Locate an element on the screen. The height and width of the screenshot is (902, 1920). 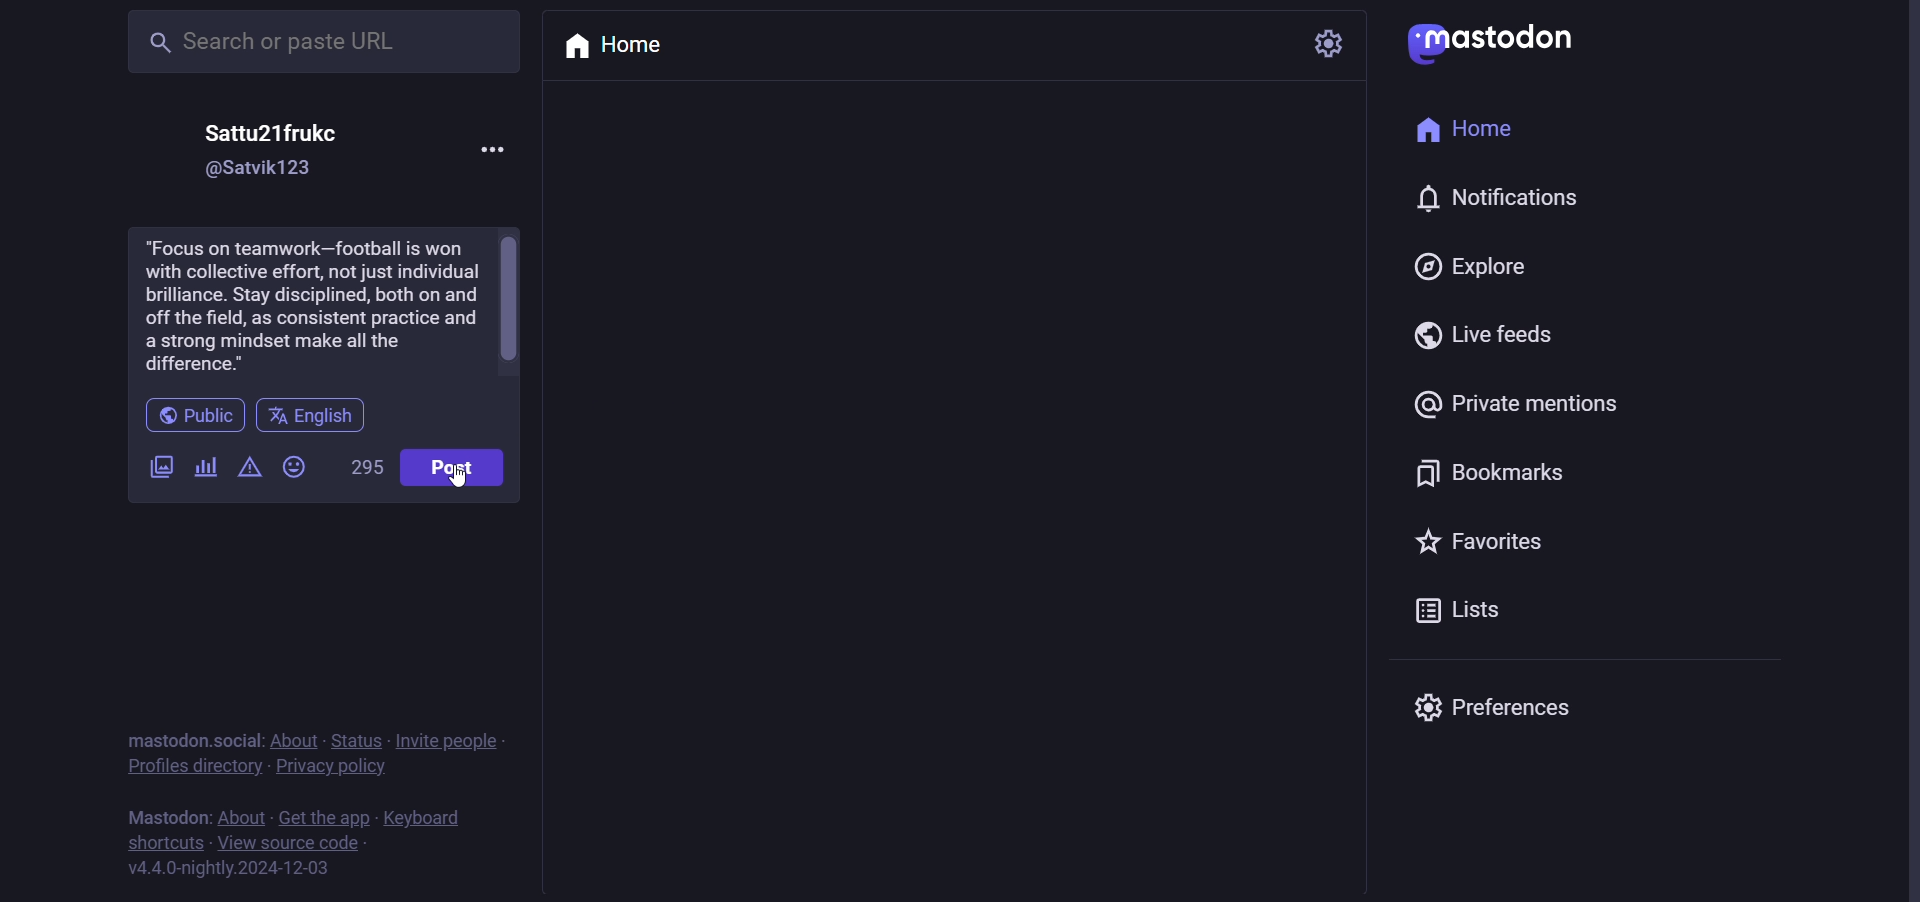
profiles is located at coordinates (189, 769).